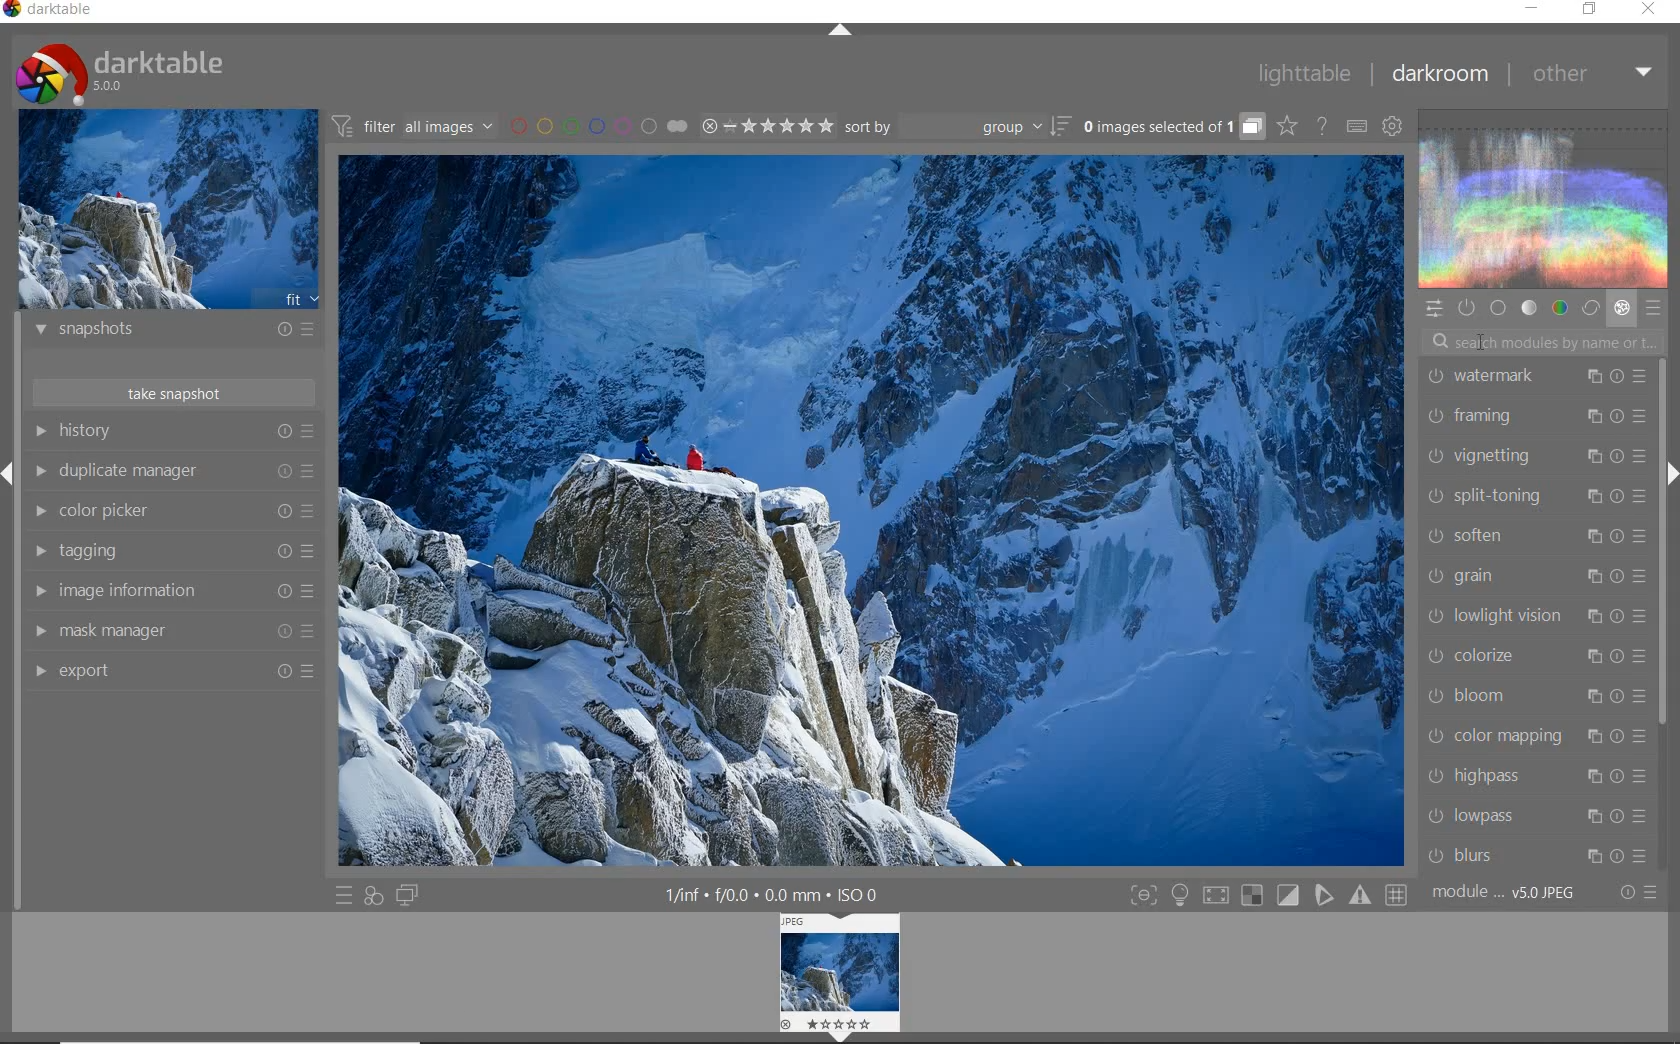  Describe the element at coordinates (1393, 125) in the screenshot. I see `show global preferences` at that location.